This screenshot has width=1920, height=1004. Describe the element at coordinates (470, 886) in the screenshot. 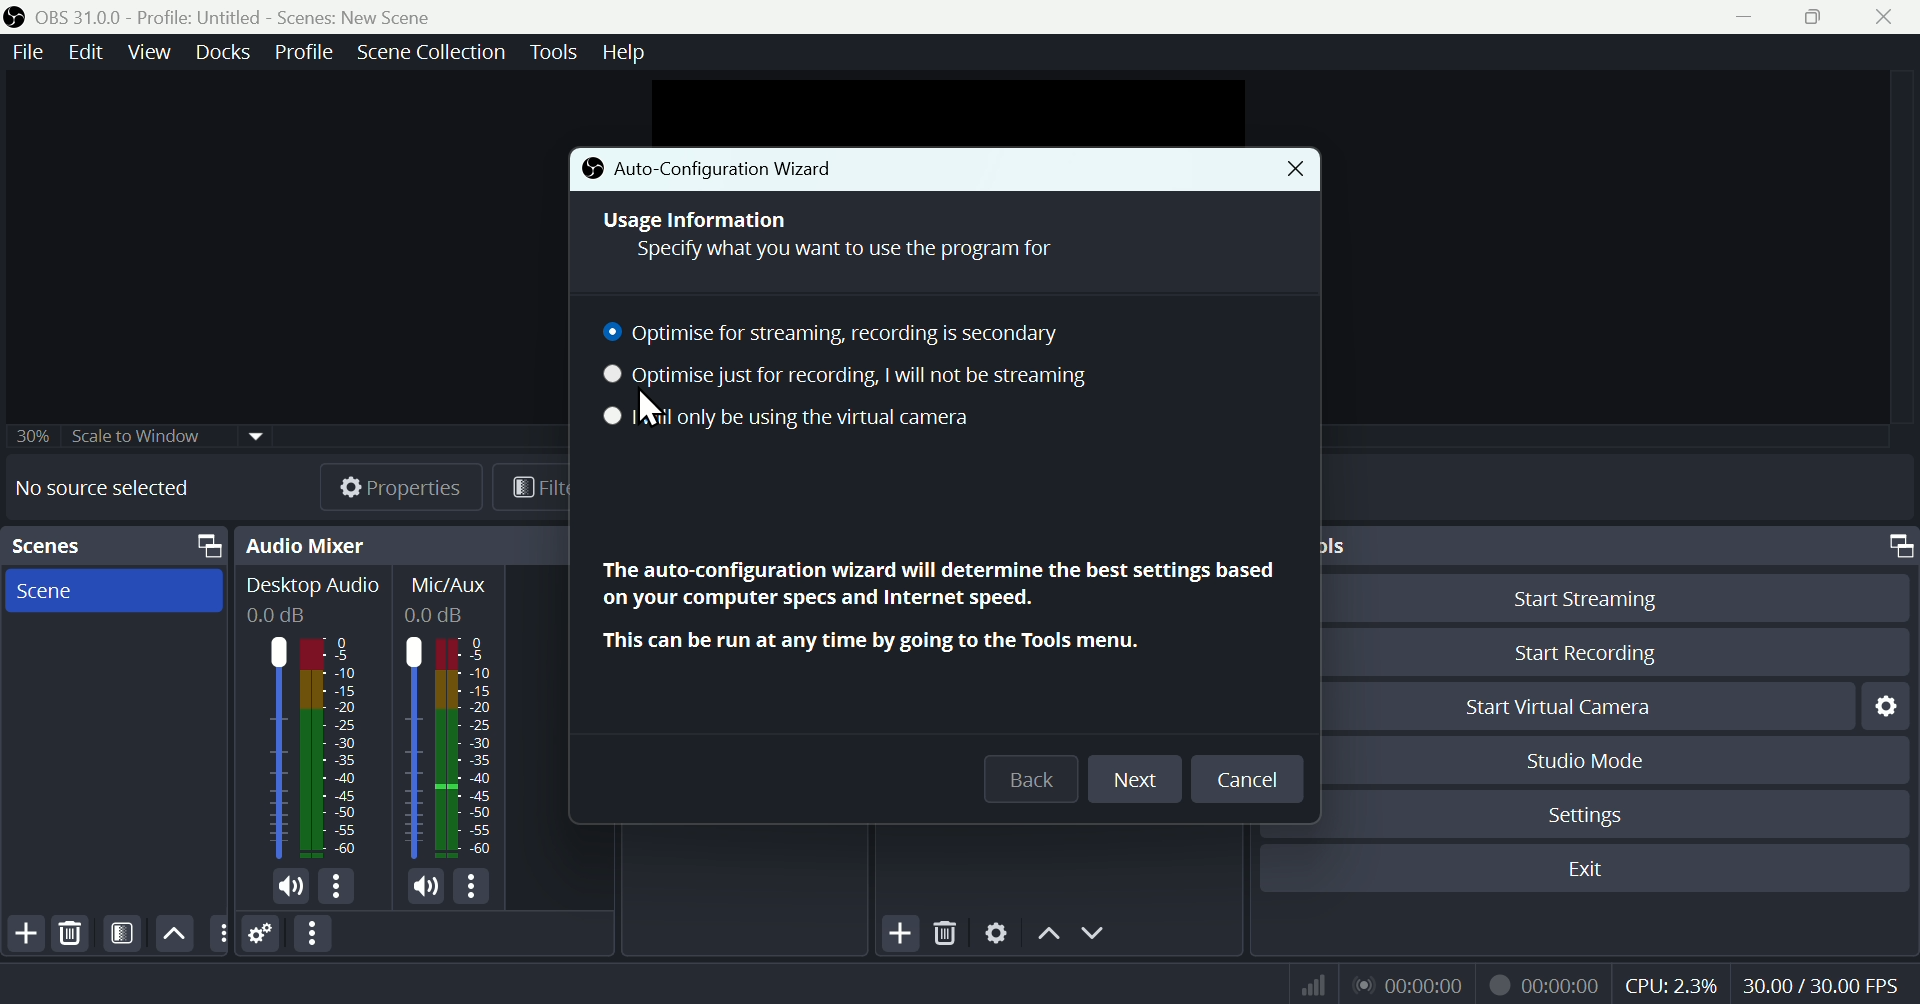

I see `options` at that location.